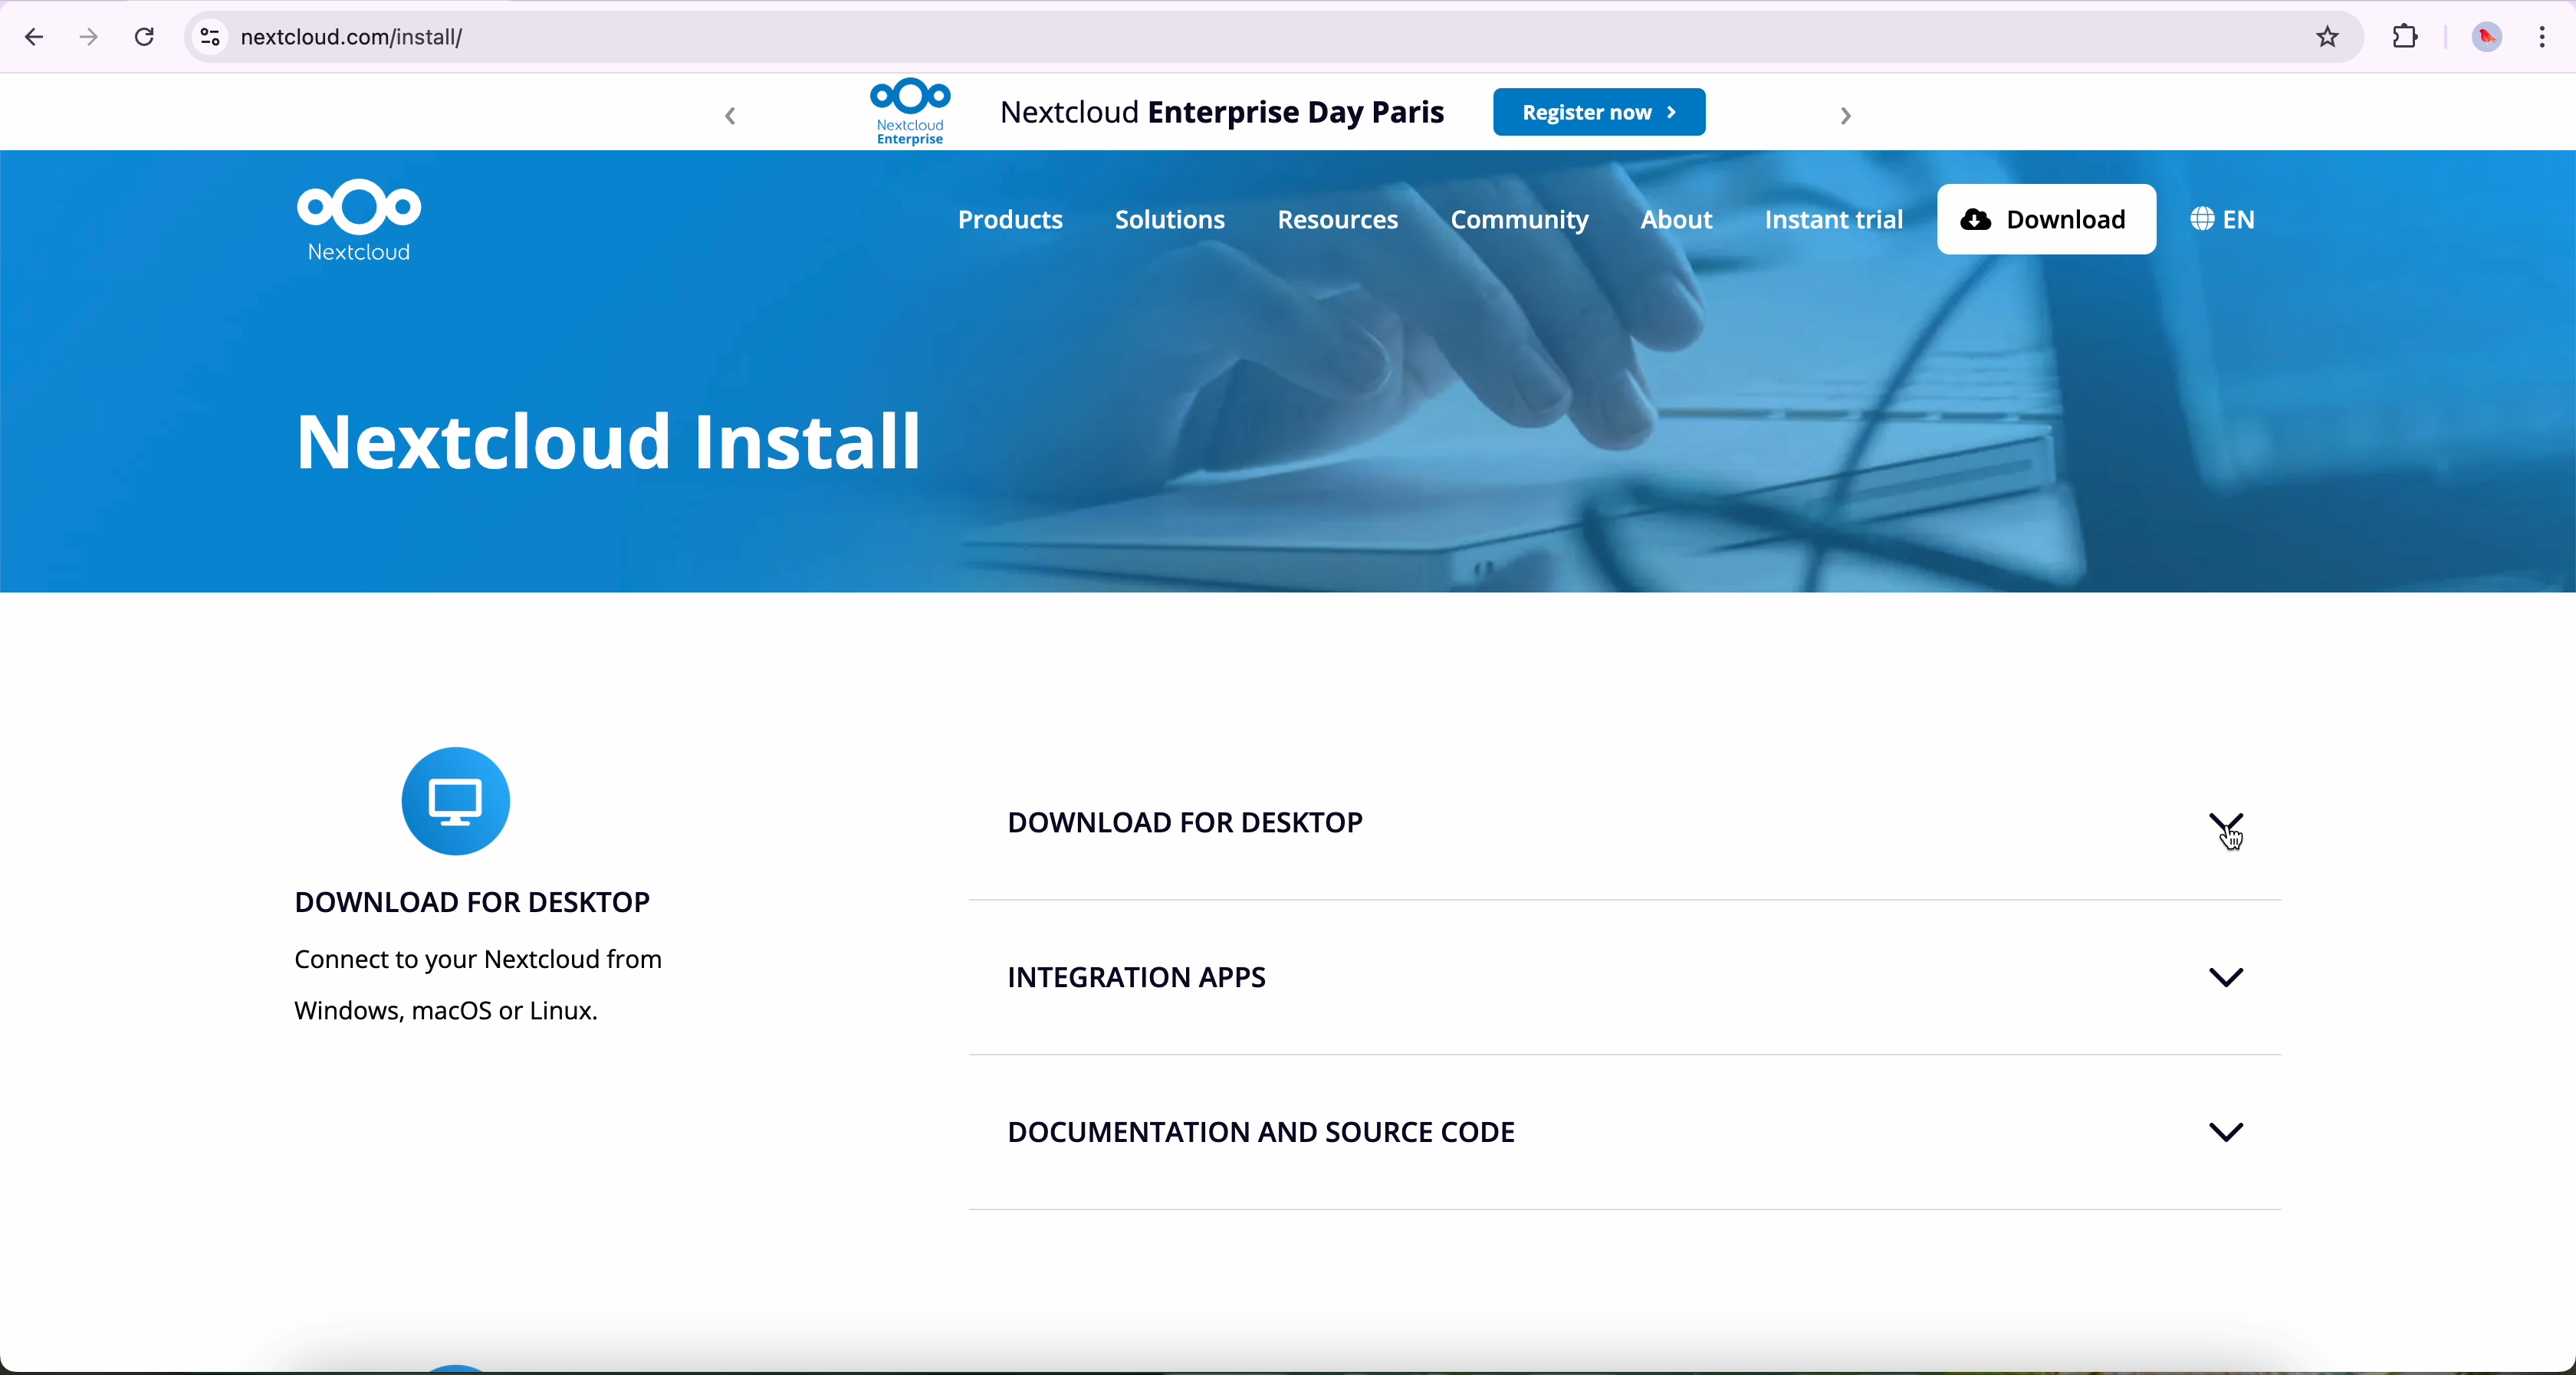  What do you see at coordinates (730, 118) in the screenshot?
I see `backward` at bounding box center [730, 118].